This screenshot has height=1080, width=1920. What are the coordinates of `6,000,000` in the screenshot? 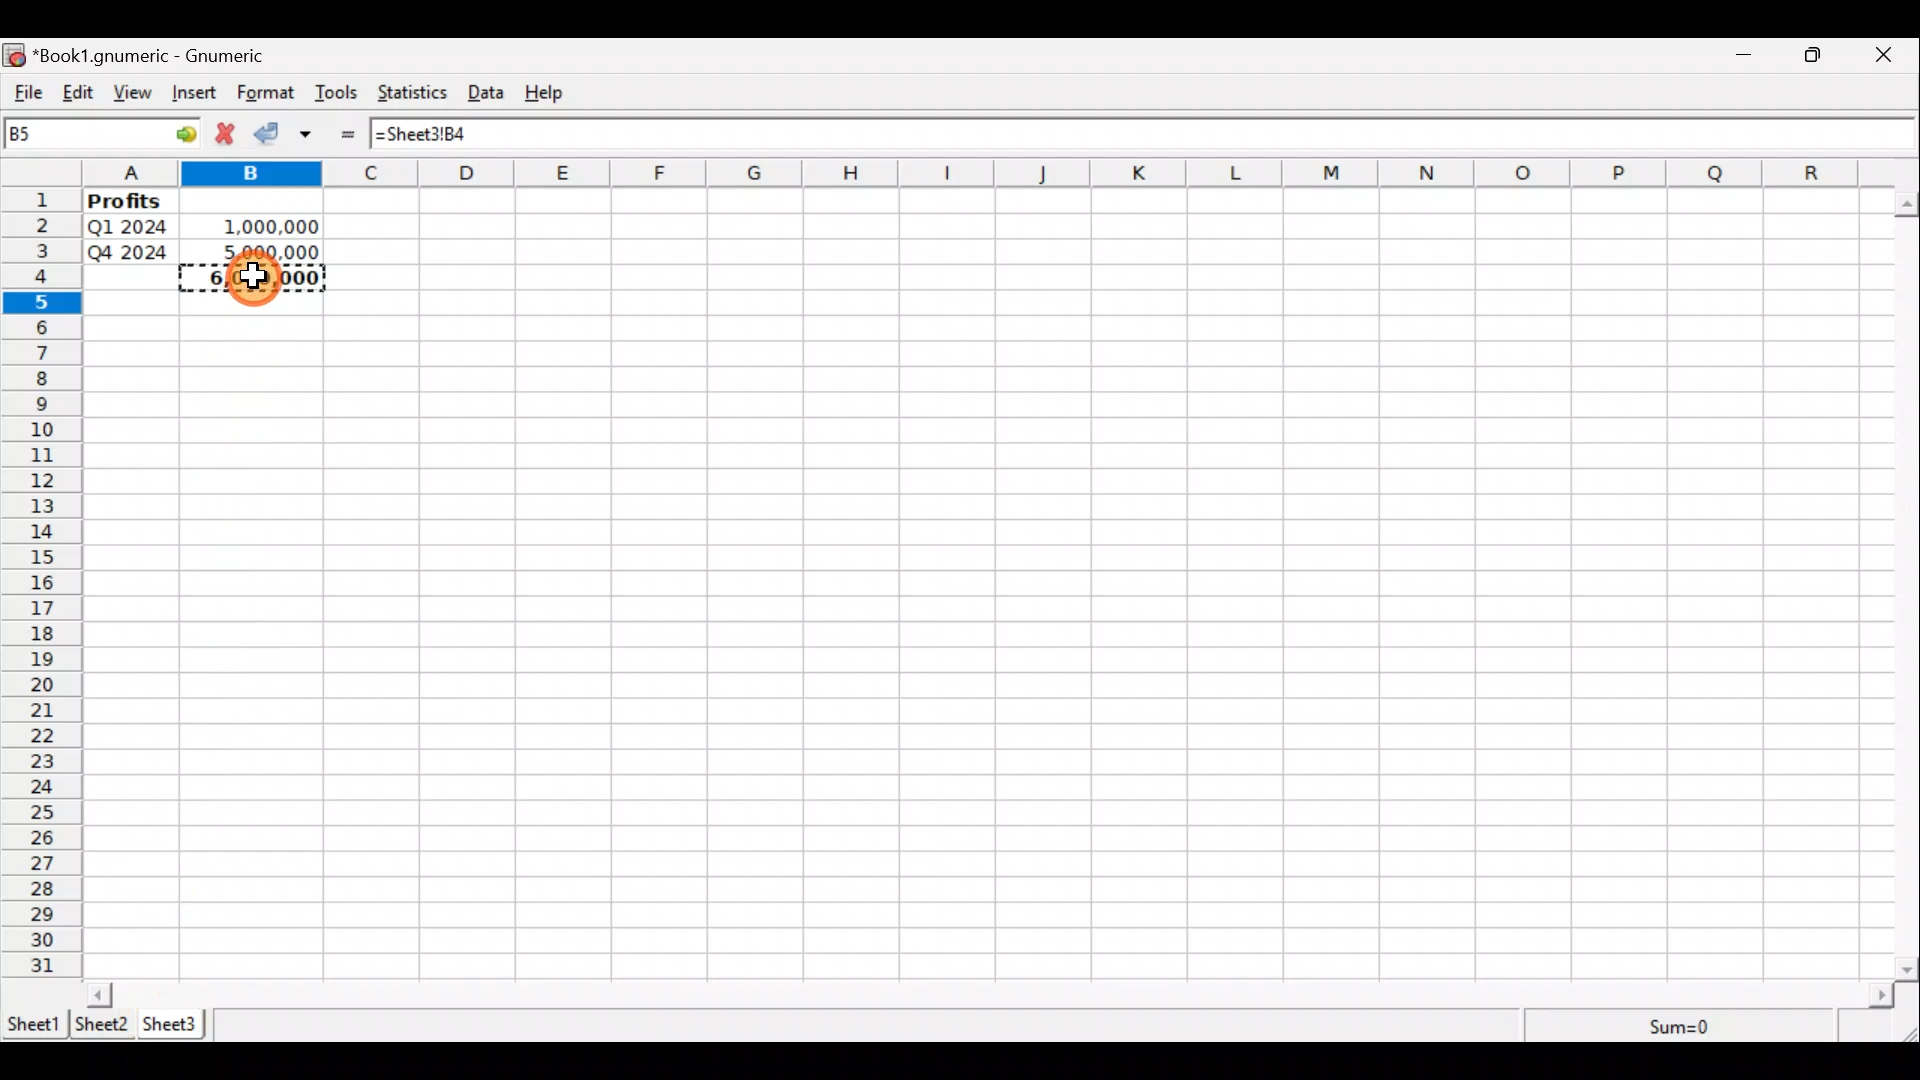 It's located at (256, 279).